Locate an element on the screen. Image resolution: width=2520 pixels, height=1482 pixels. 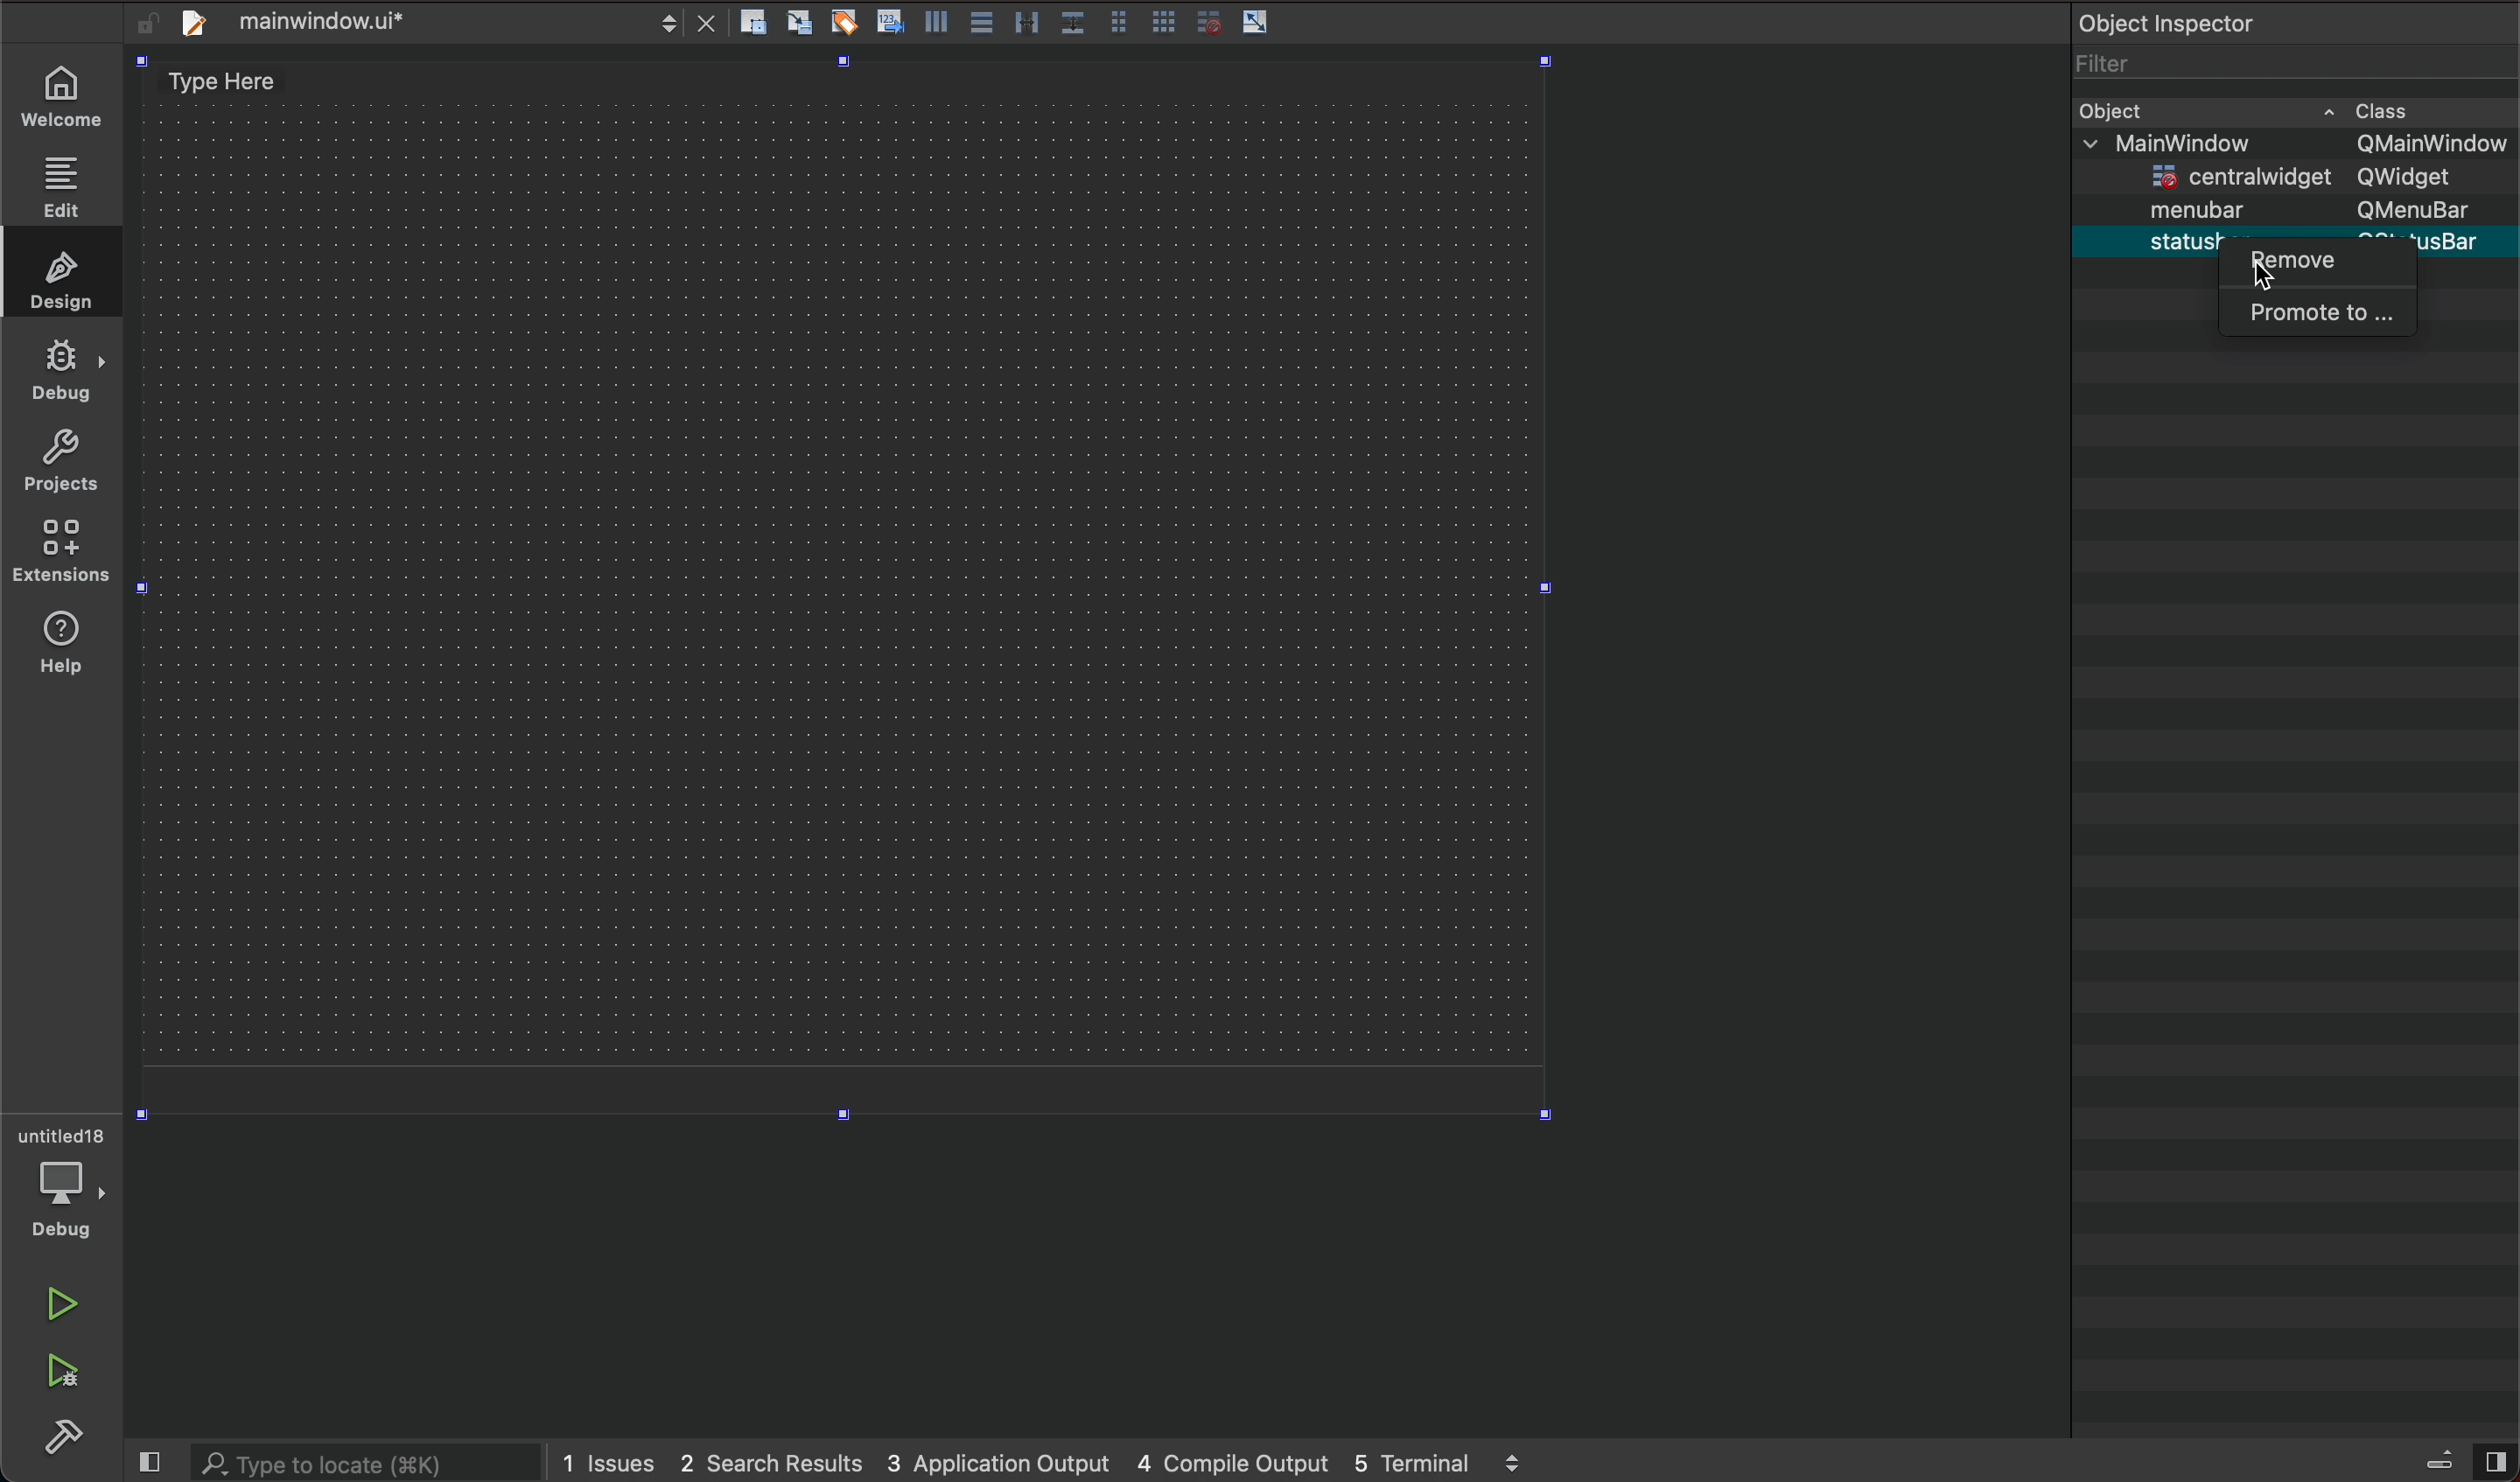
close slide bar is located at coordinates (149, 1458).